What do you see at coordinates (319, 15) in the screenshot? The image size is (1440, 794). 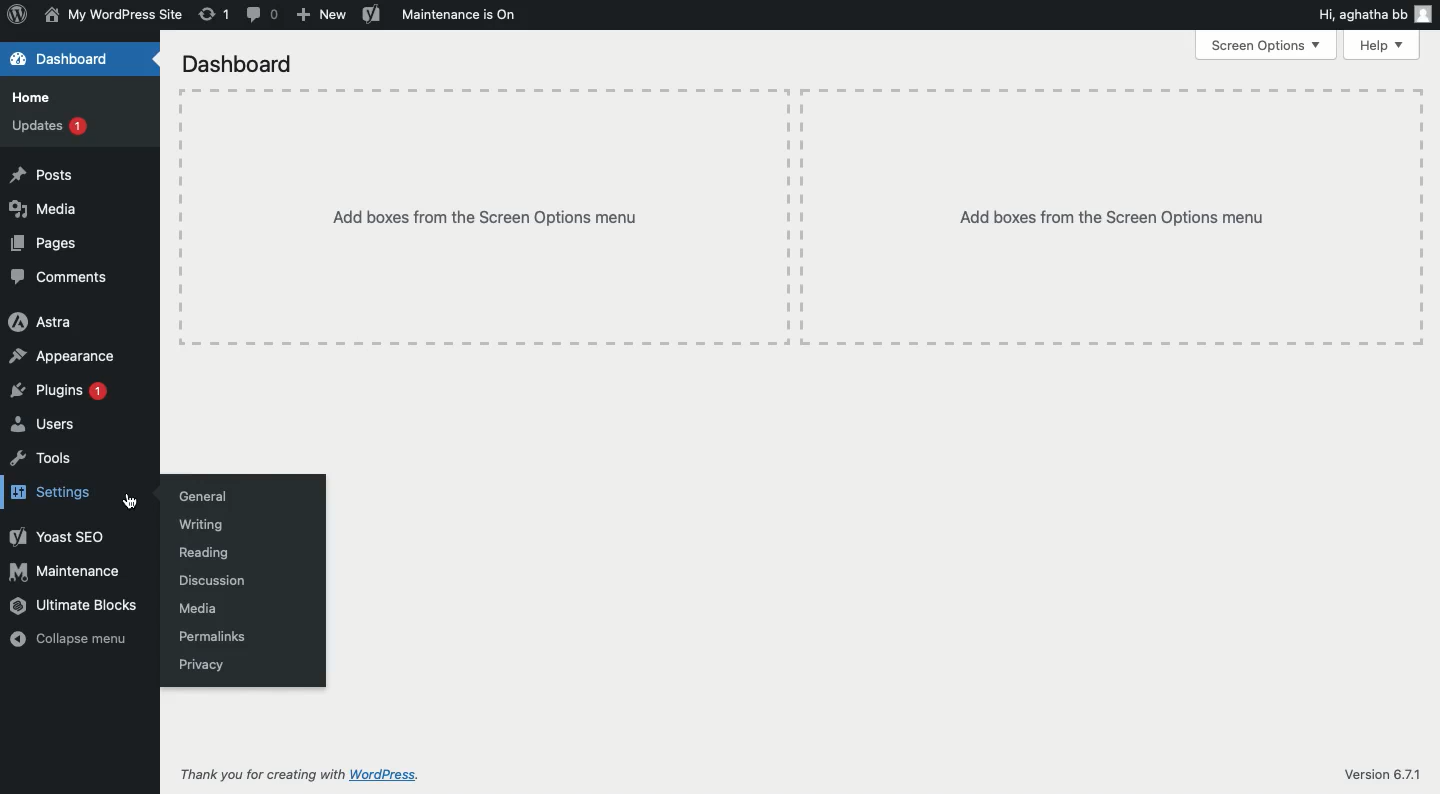 I see `New` at bounding box center [319, 15].